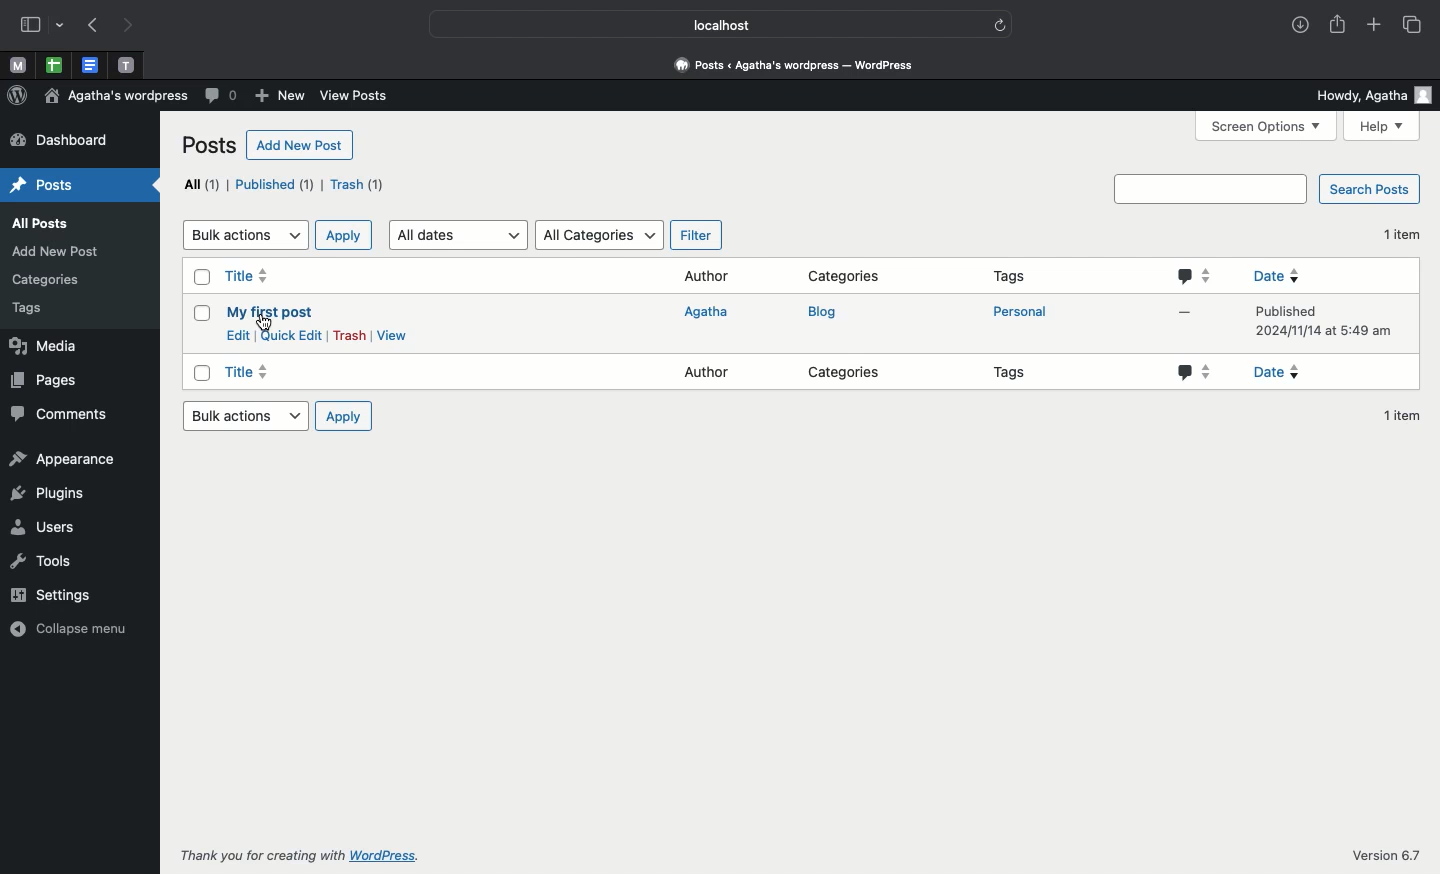 The width and height of the screenshot is (1440, 874). I want to click on Tabs, so click(1411, 24).